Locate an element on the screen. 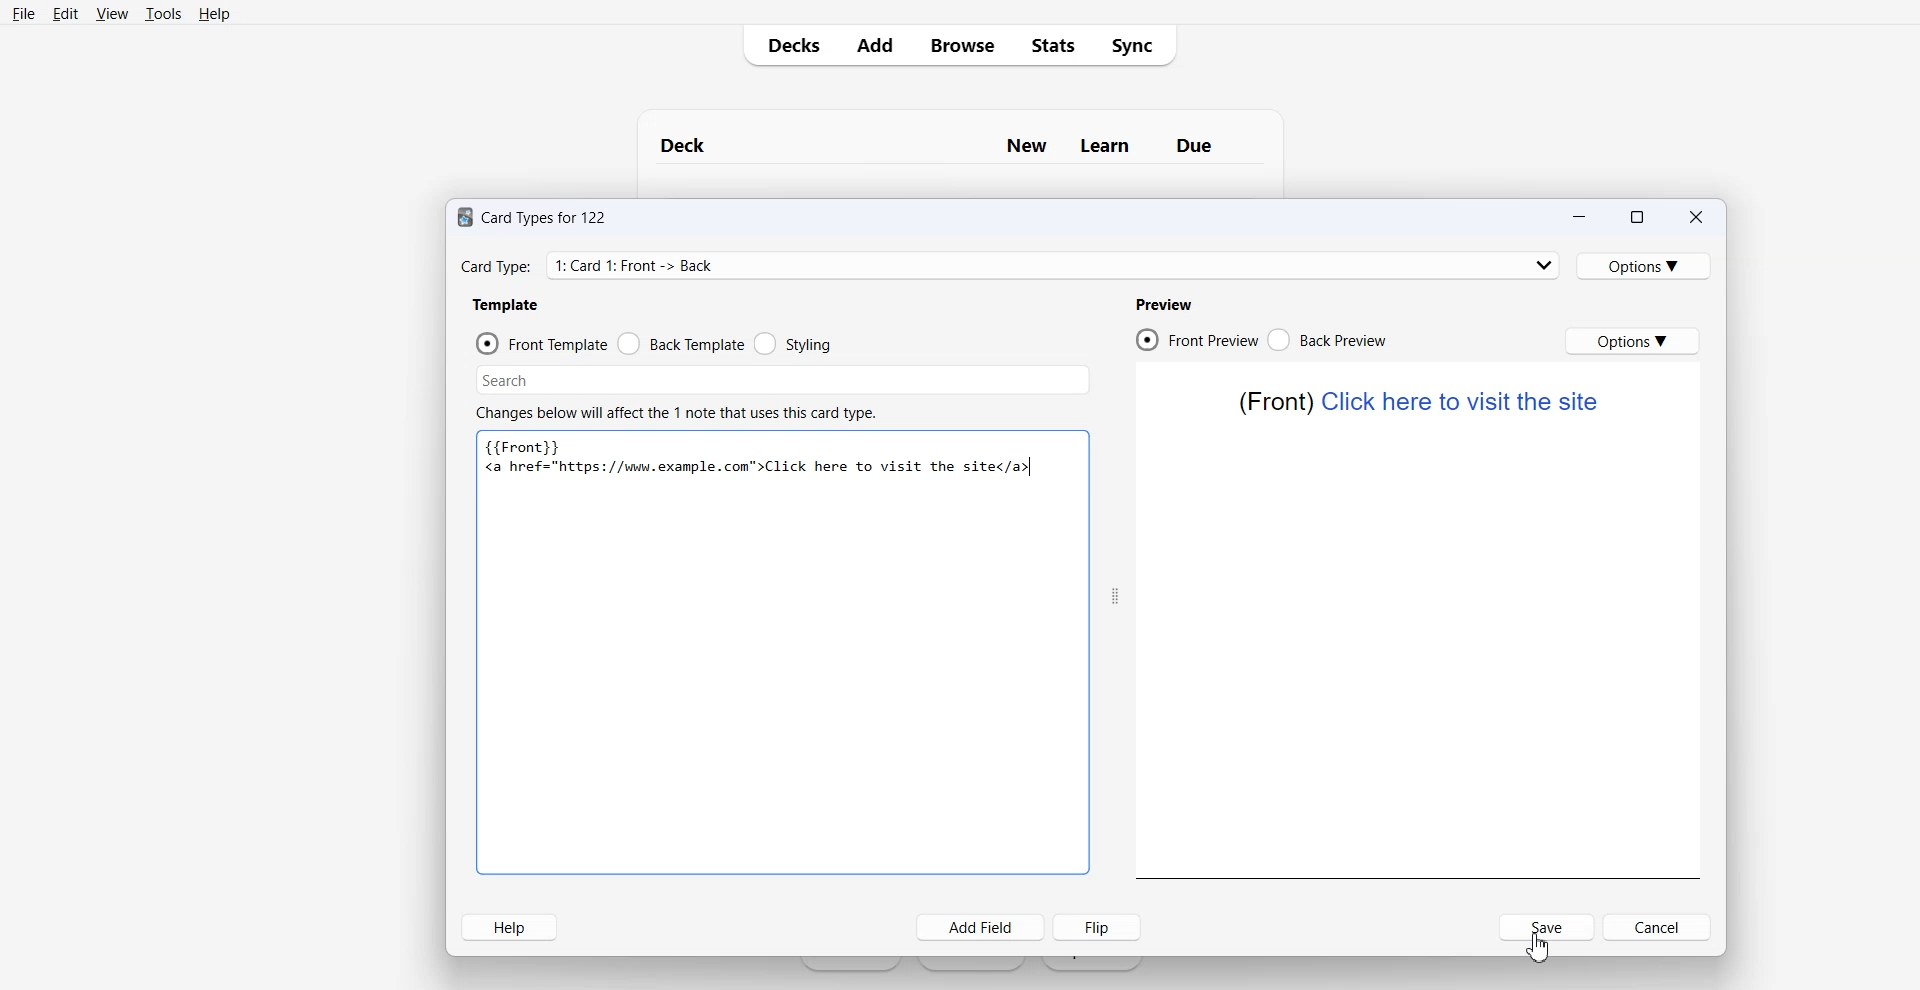 The image size is (1920, 990). Options is located at coordinates (1645, 265).